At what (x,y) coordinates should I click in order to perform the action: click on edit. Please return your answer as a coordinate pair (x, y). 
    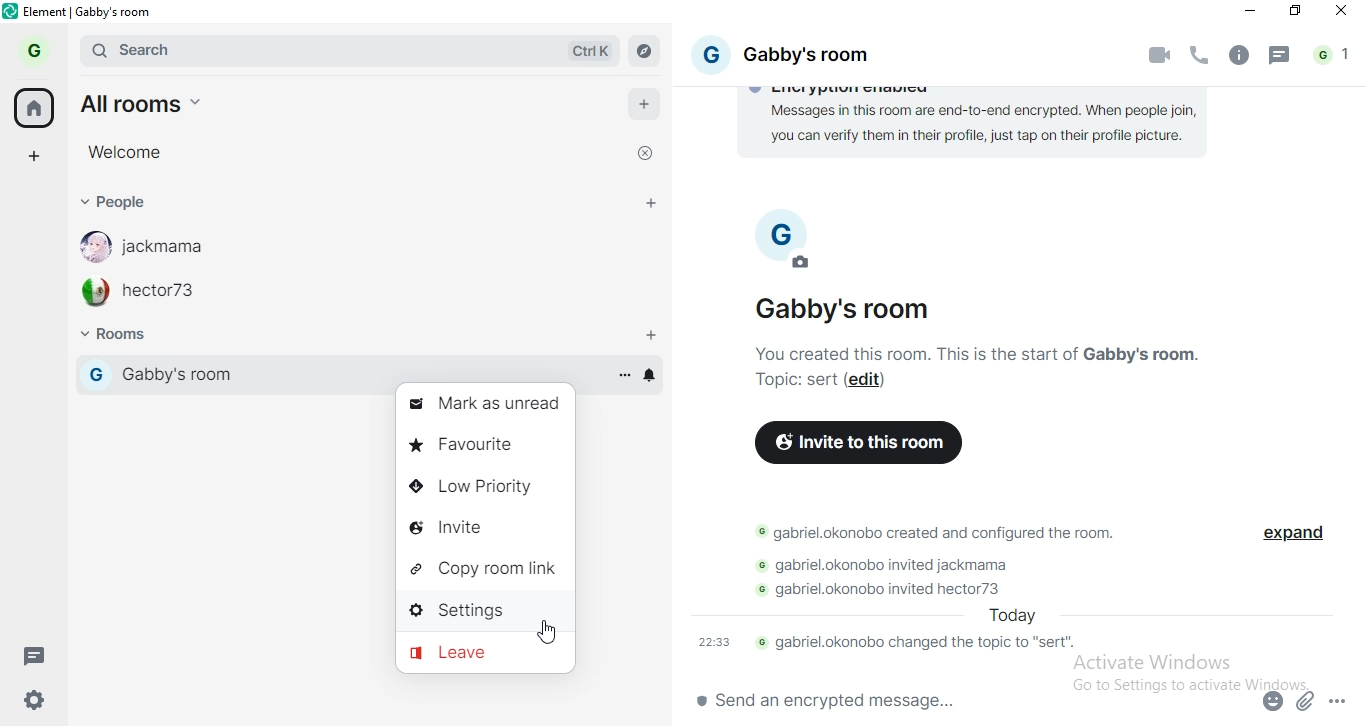
    Looking at the image, I should click on (803, 264).